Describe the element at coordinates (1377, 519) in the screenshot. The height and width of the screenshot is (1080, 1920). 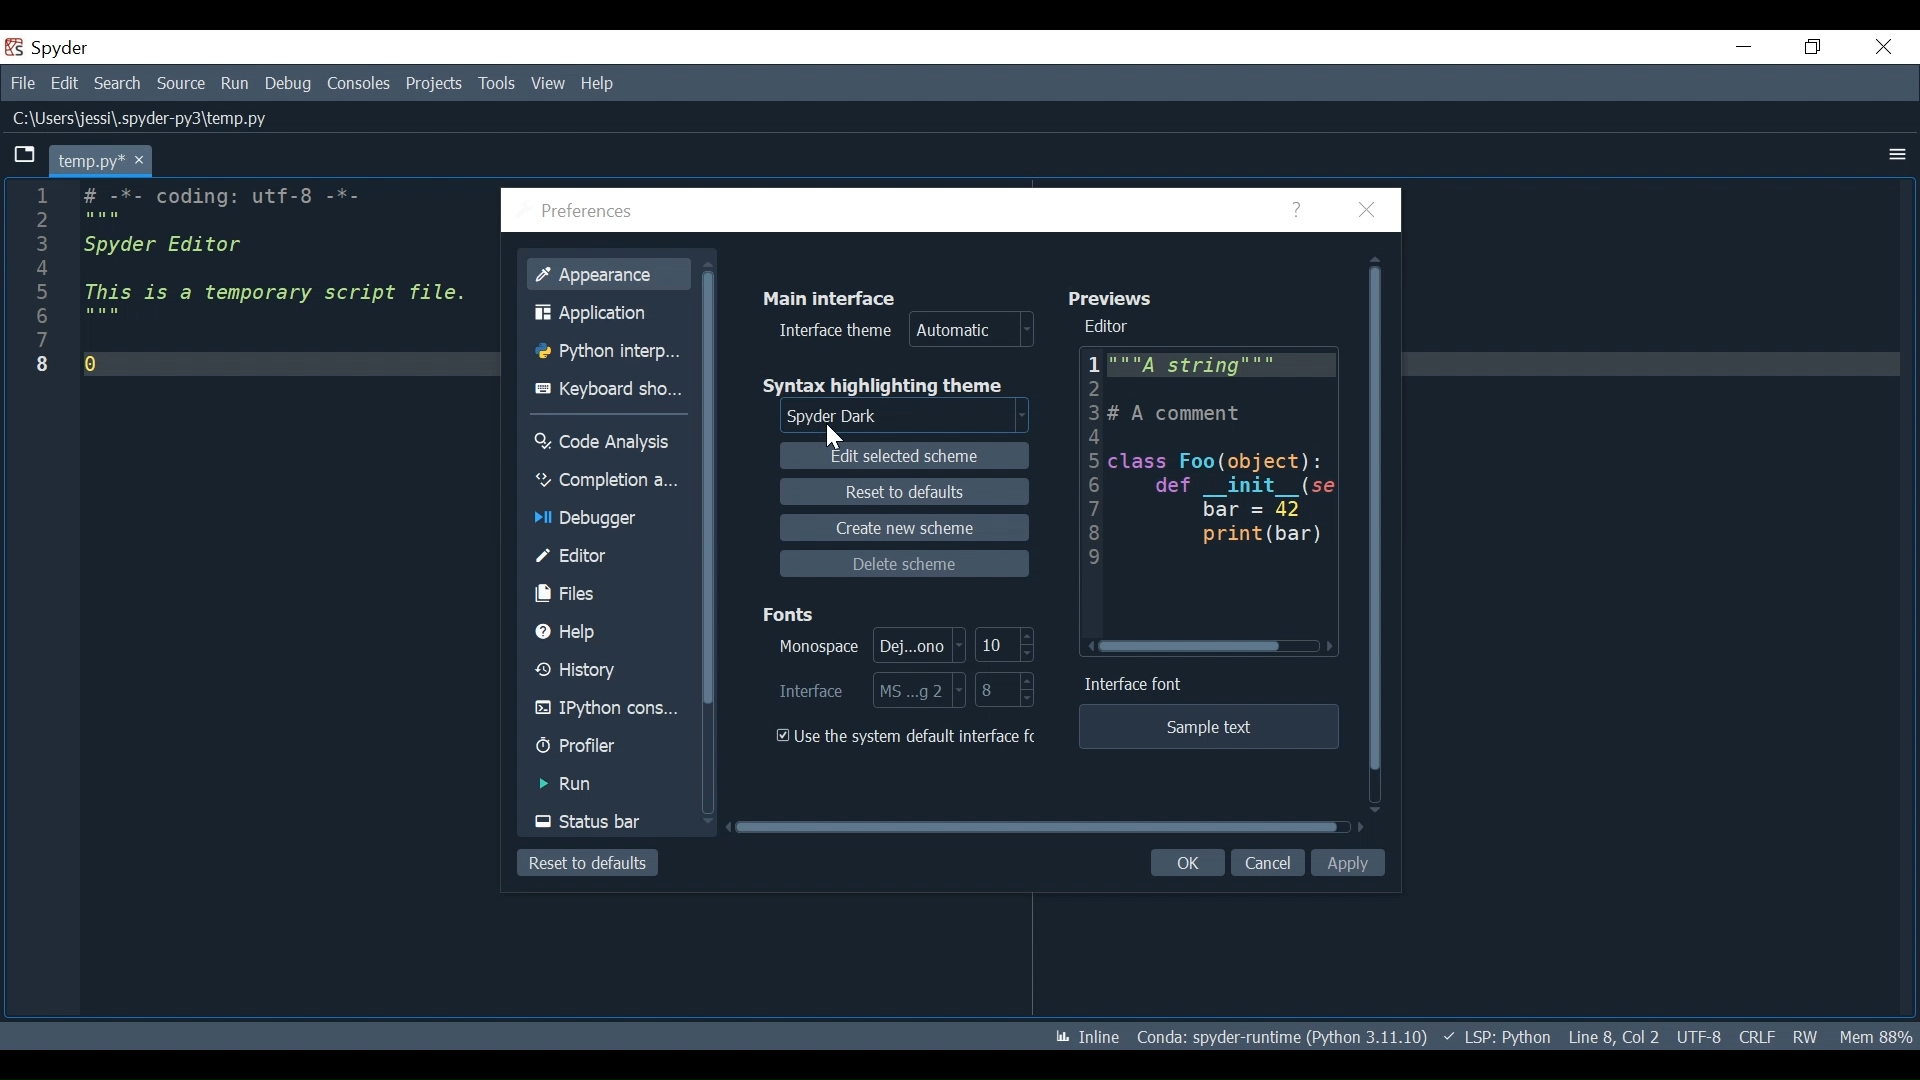
I see `Vertical Scroll bar` at that location.